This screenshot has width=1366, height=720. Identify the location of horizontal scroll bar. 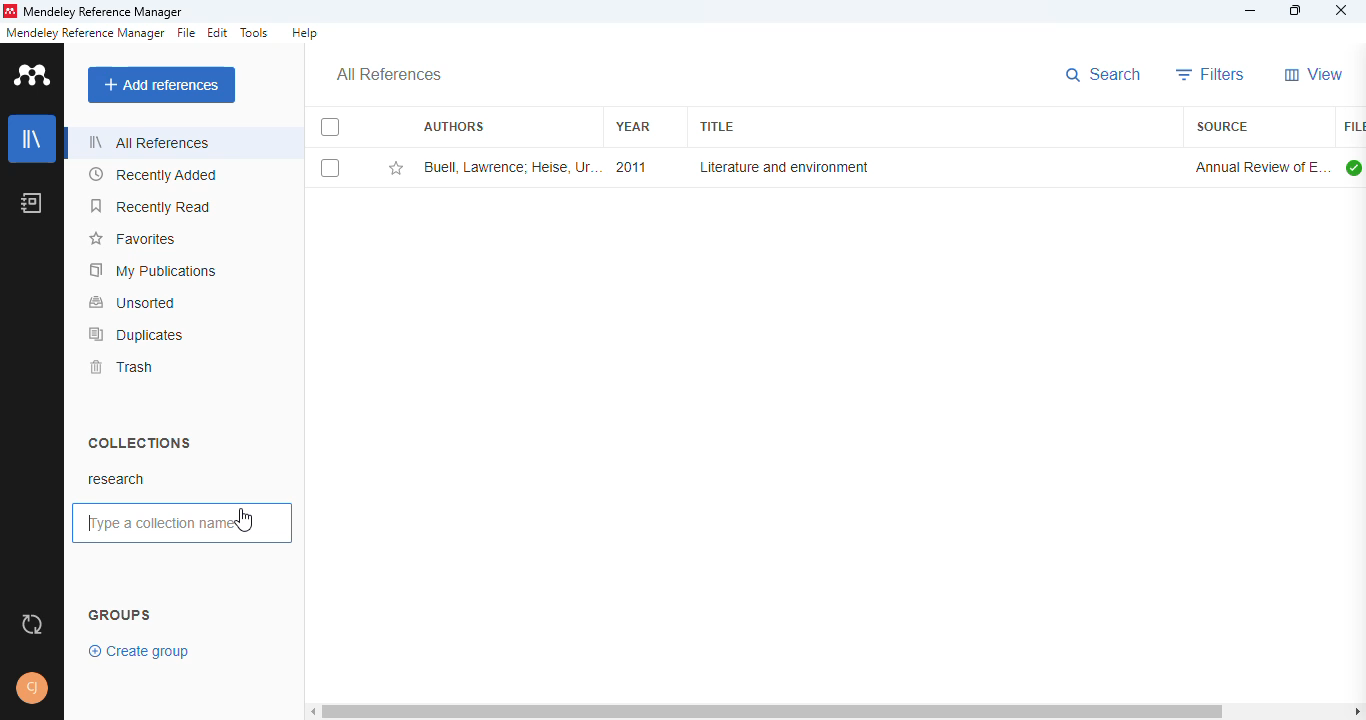
(772, 711).